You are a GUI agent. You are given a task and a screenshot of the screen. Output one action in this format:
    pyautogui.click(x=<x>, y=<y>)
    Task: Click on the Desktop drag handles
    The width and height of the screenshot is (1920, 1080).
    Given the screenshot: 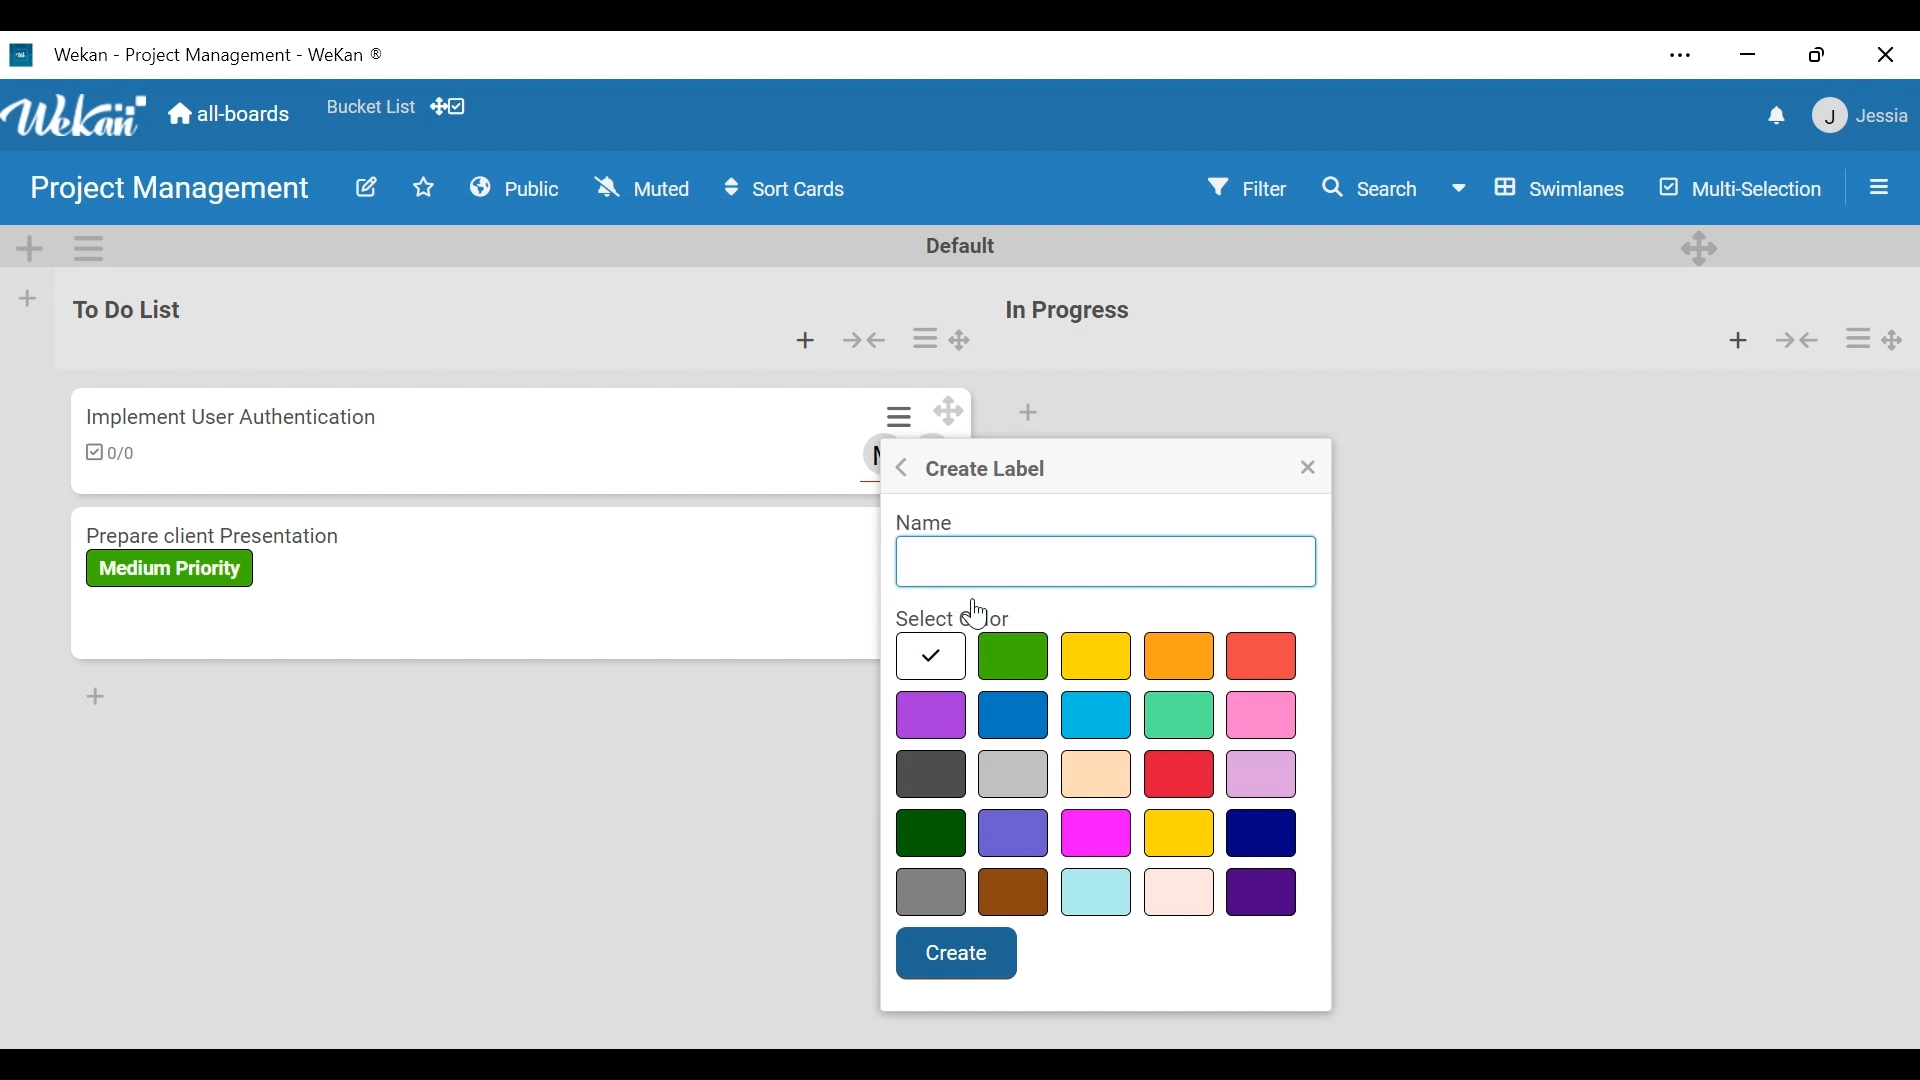 What is the action you would take?
    pyautogui.click(x=952, y=411)
    